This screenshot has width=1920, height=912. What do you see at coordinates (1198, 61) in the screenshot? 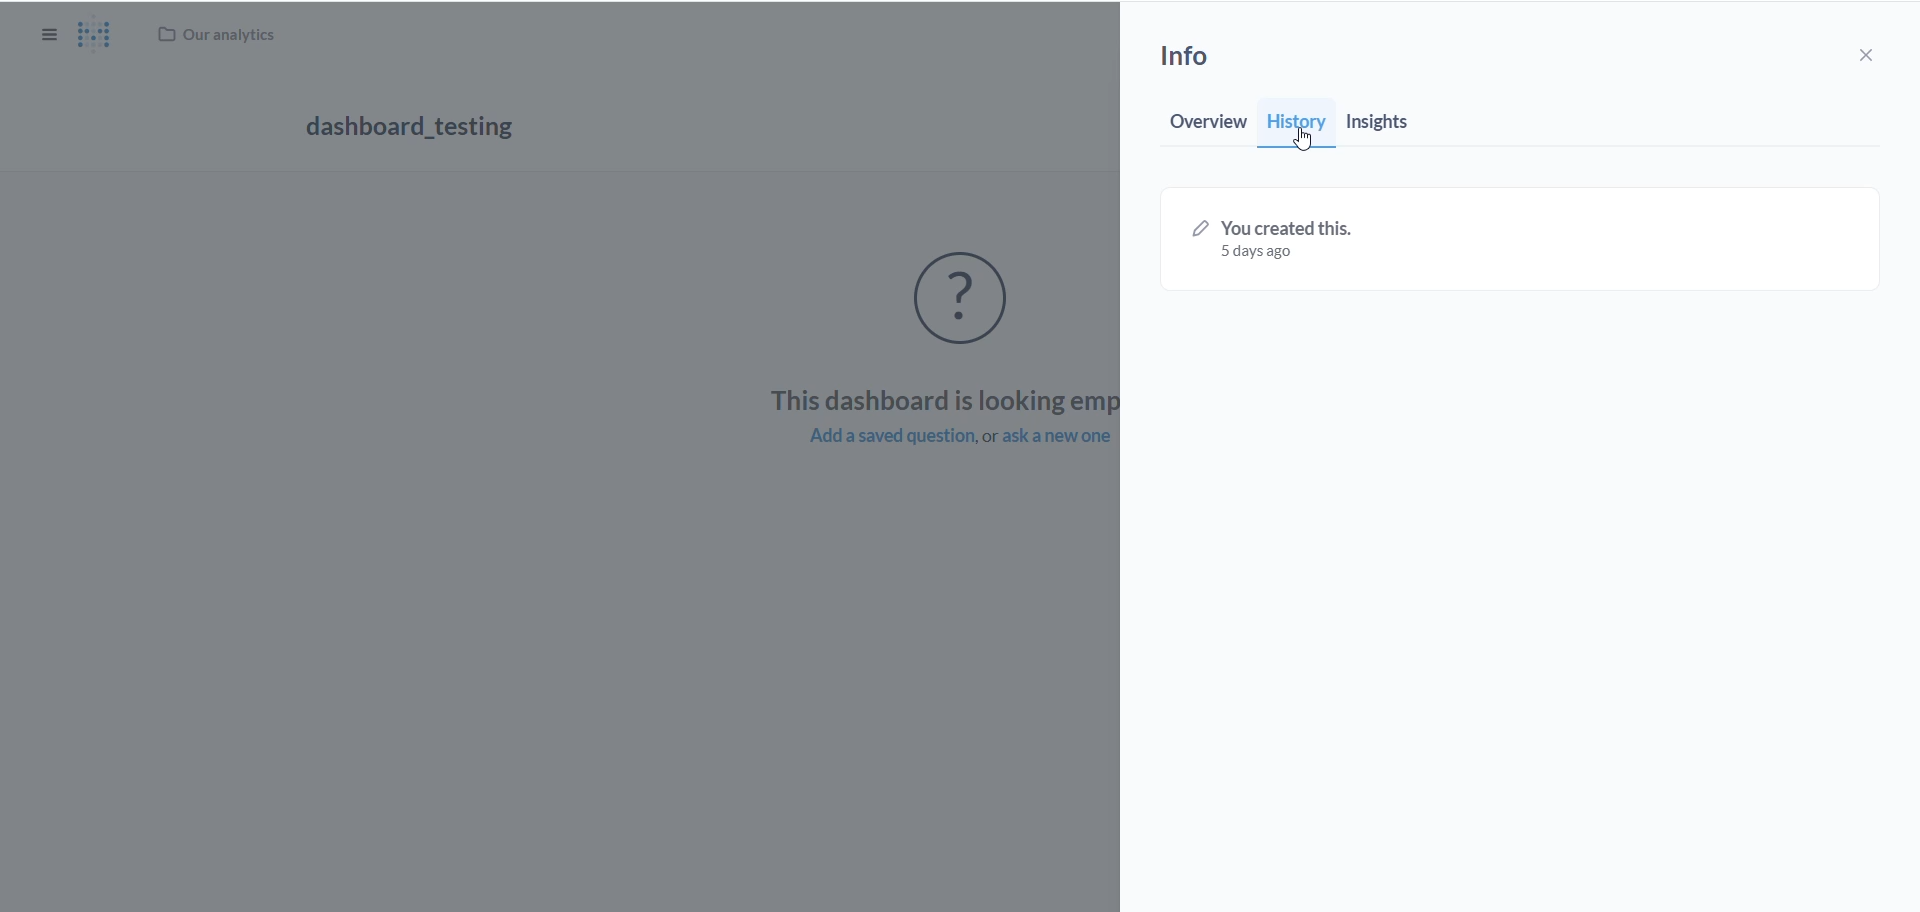
I see `info ` at bounding box center [1198, 61].